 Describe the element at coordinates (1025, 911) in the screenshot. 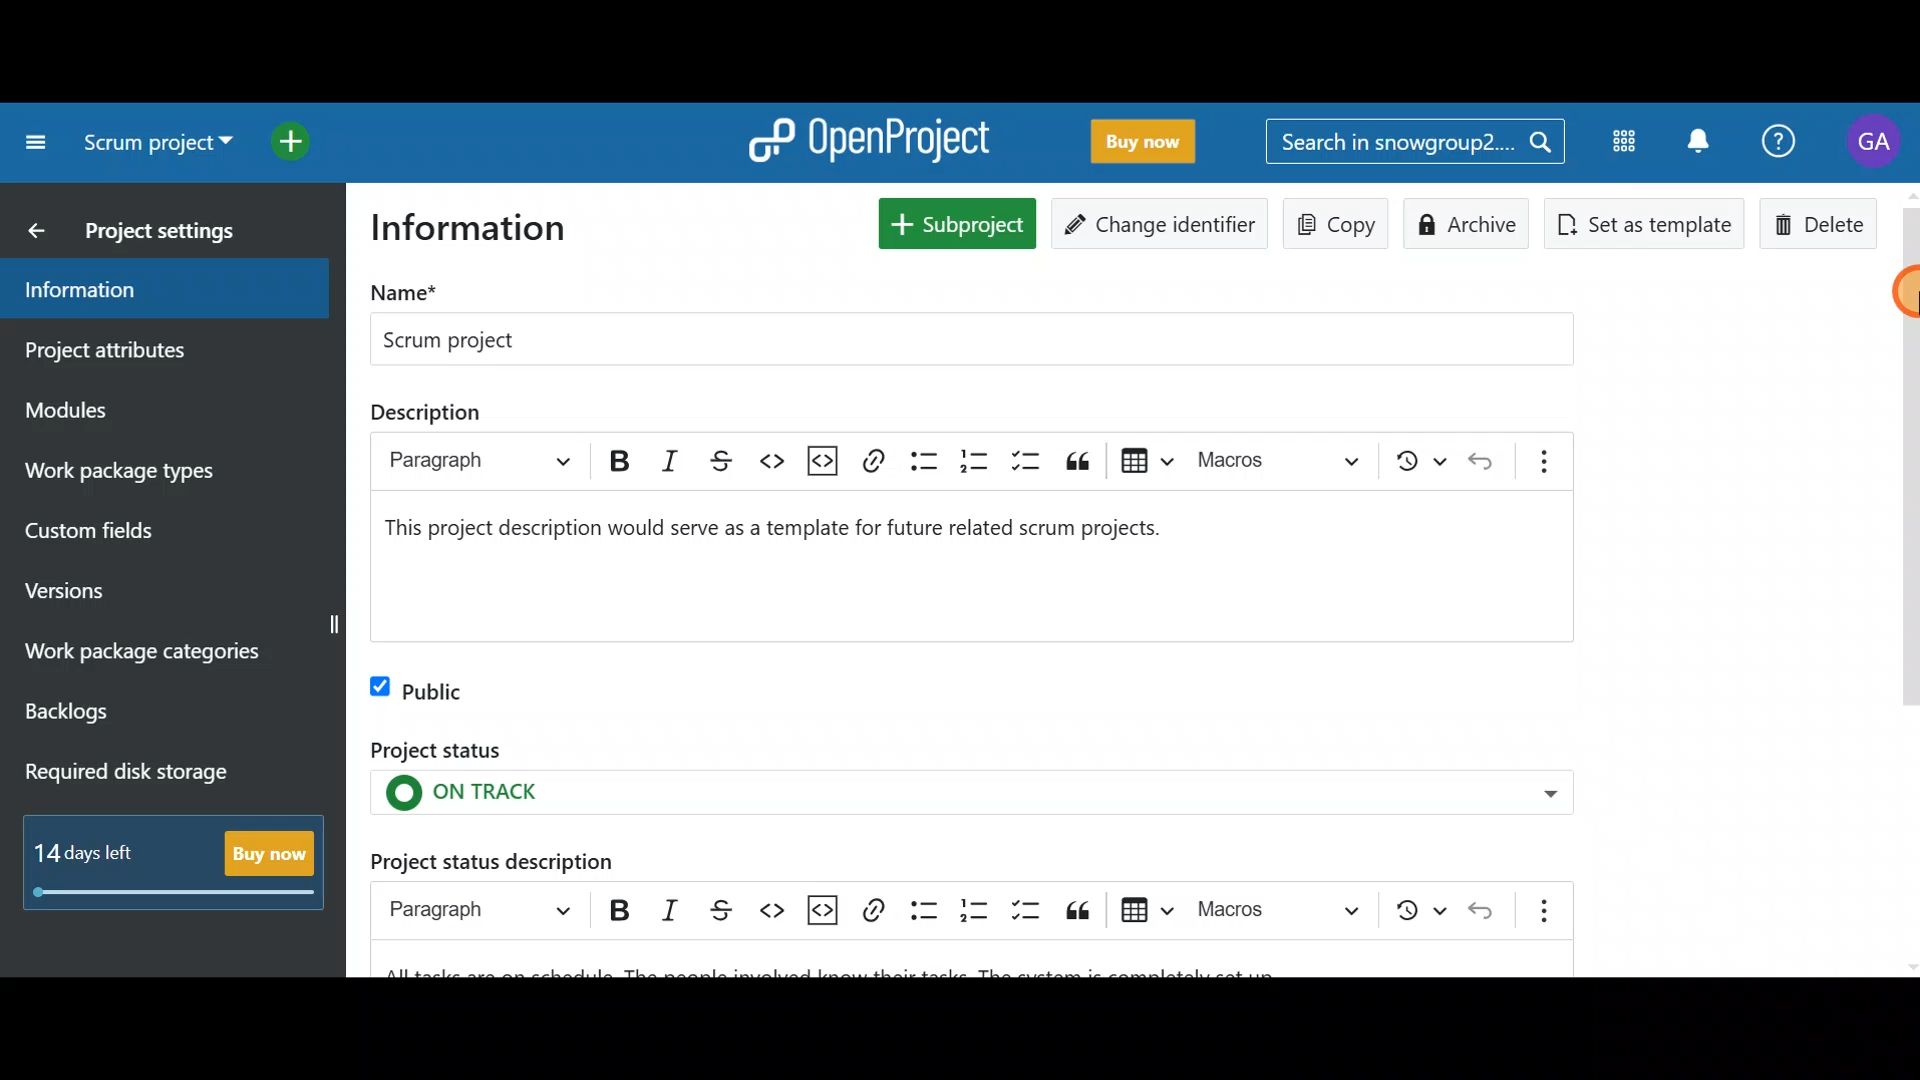

I see `To-do list` at that location.